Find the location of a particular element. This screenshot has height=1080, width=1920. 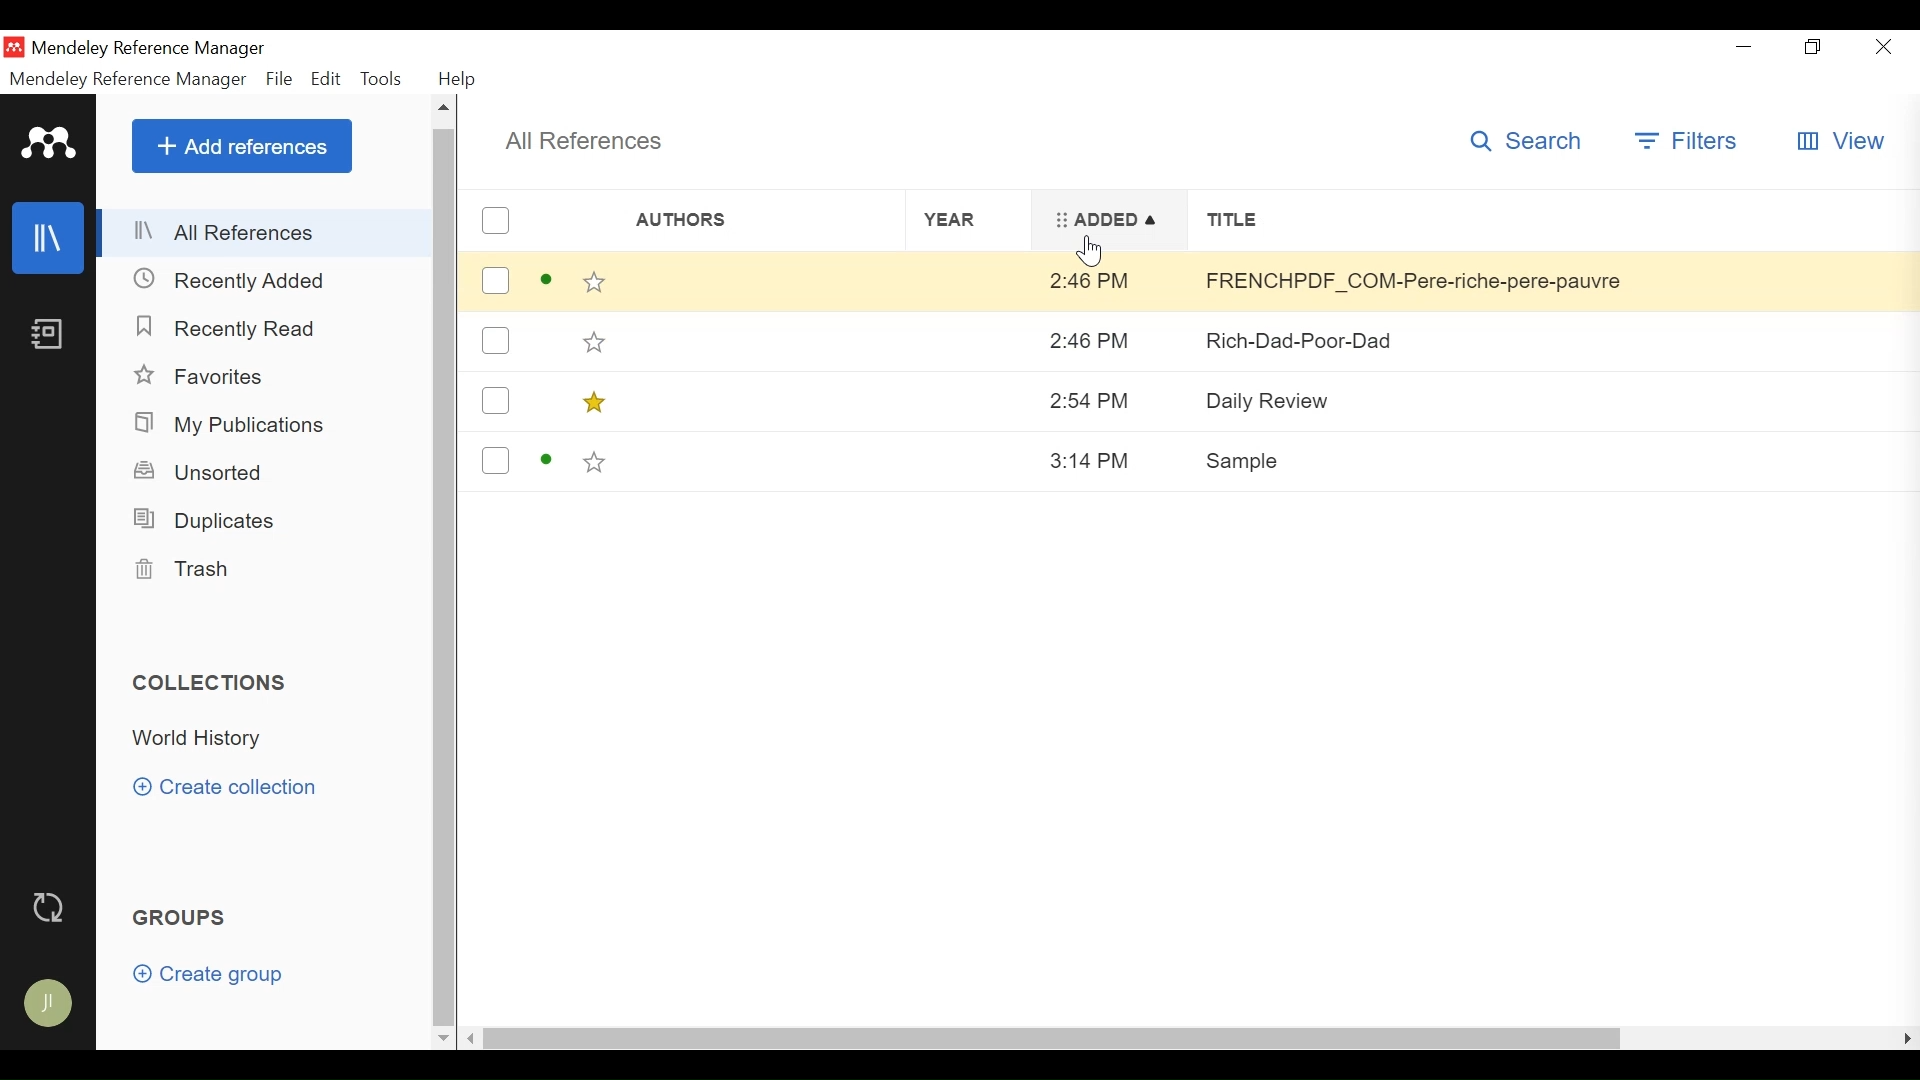

Mendeley Reference Manager is located at coordinates (129, 79).